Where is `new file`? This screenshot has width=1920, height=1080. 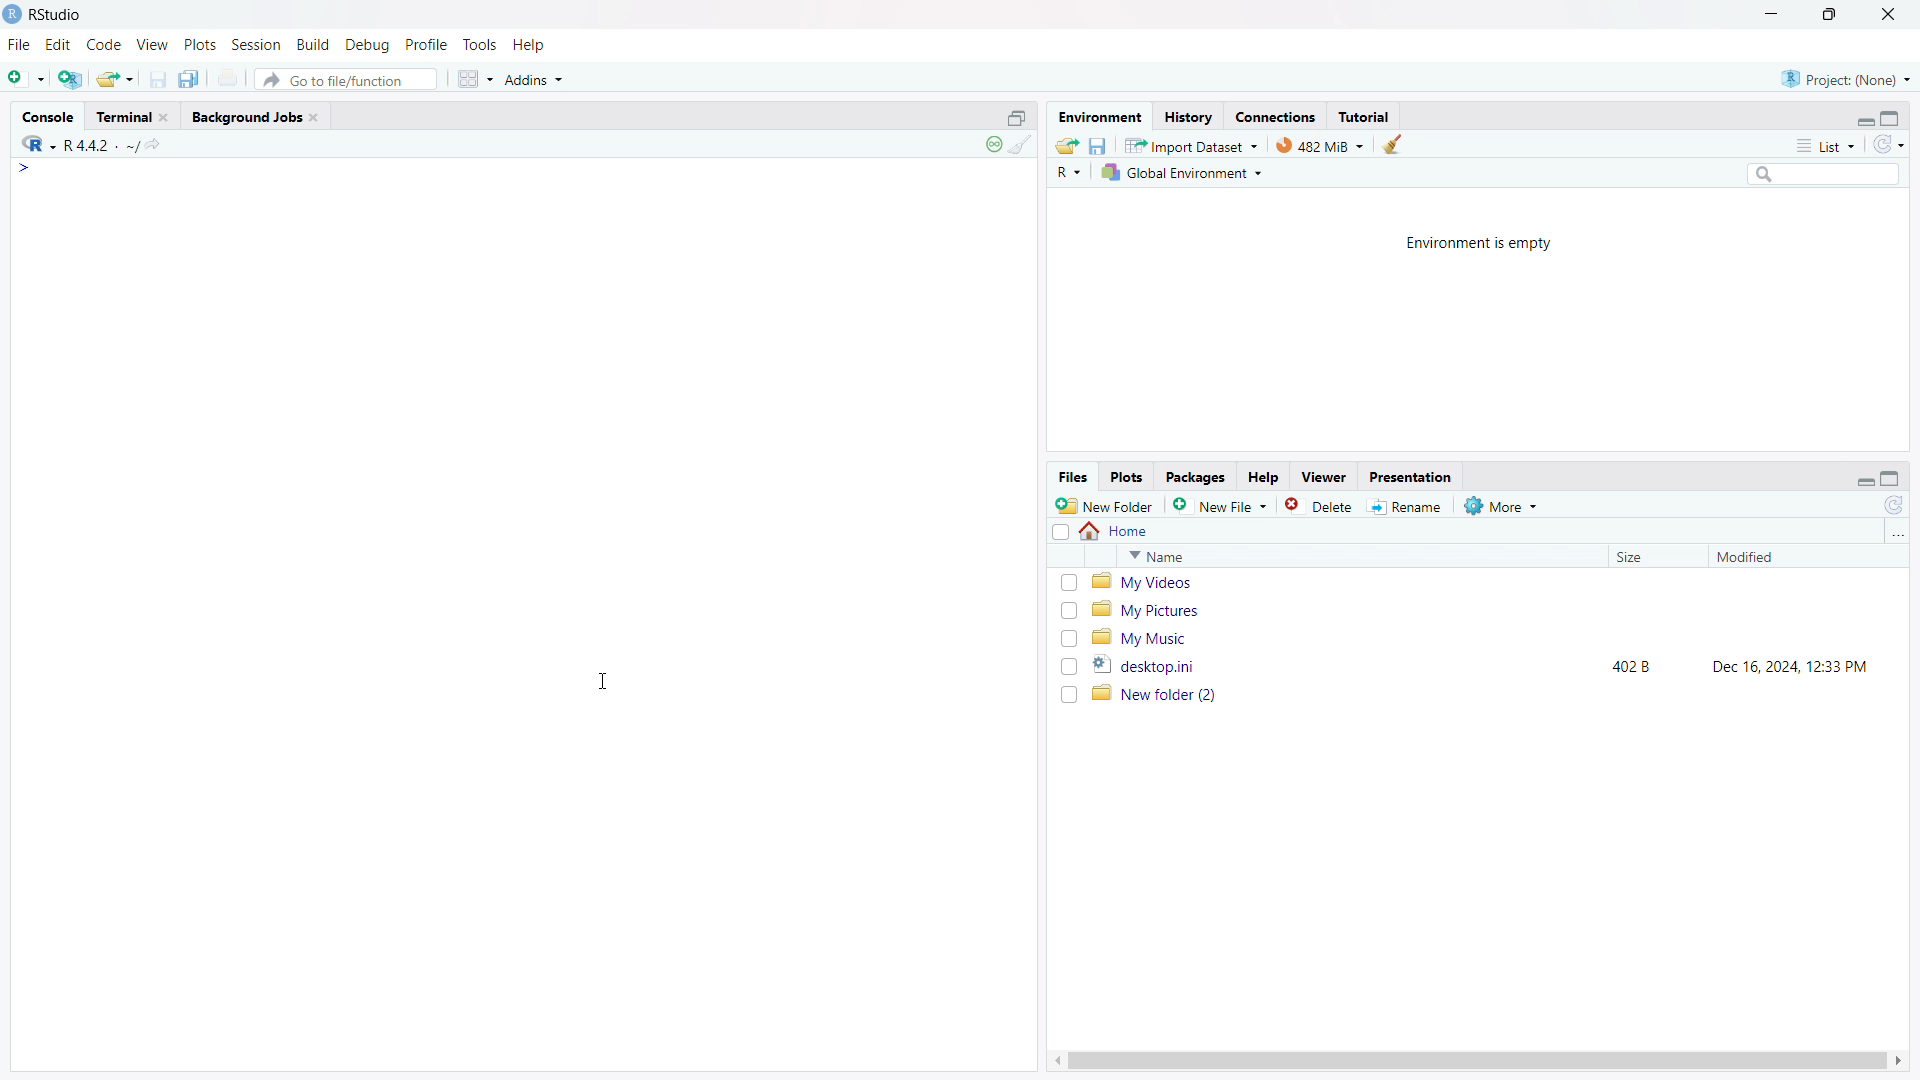 new file is located at coordinates (26, 75).